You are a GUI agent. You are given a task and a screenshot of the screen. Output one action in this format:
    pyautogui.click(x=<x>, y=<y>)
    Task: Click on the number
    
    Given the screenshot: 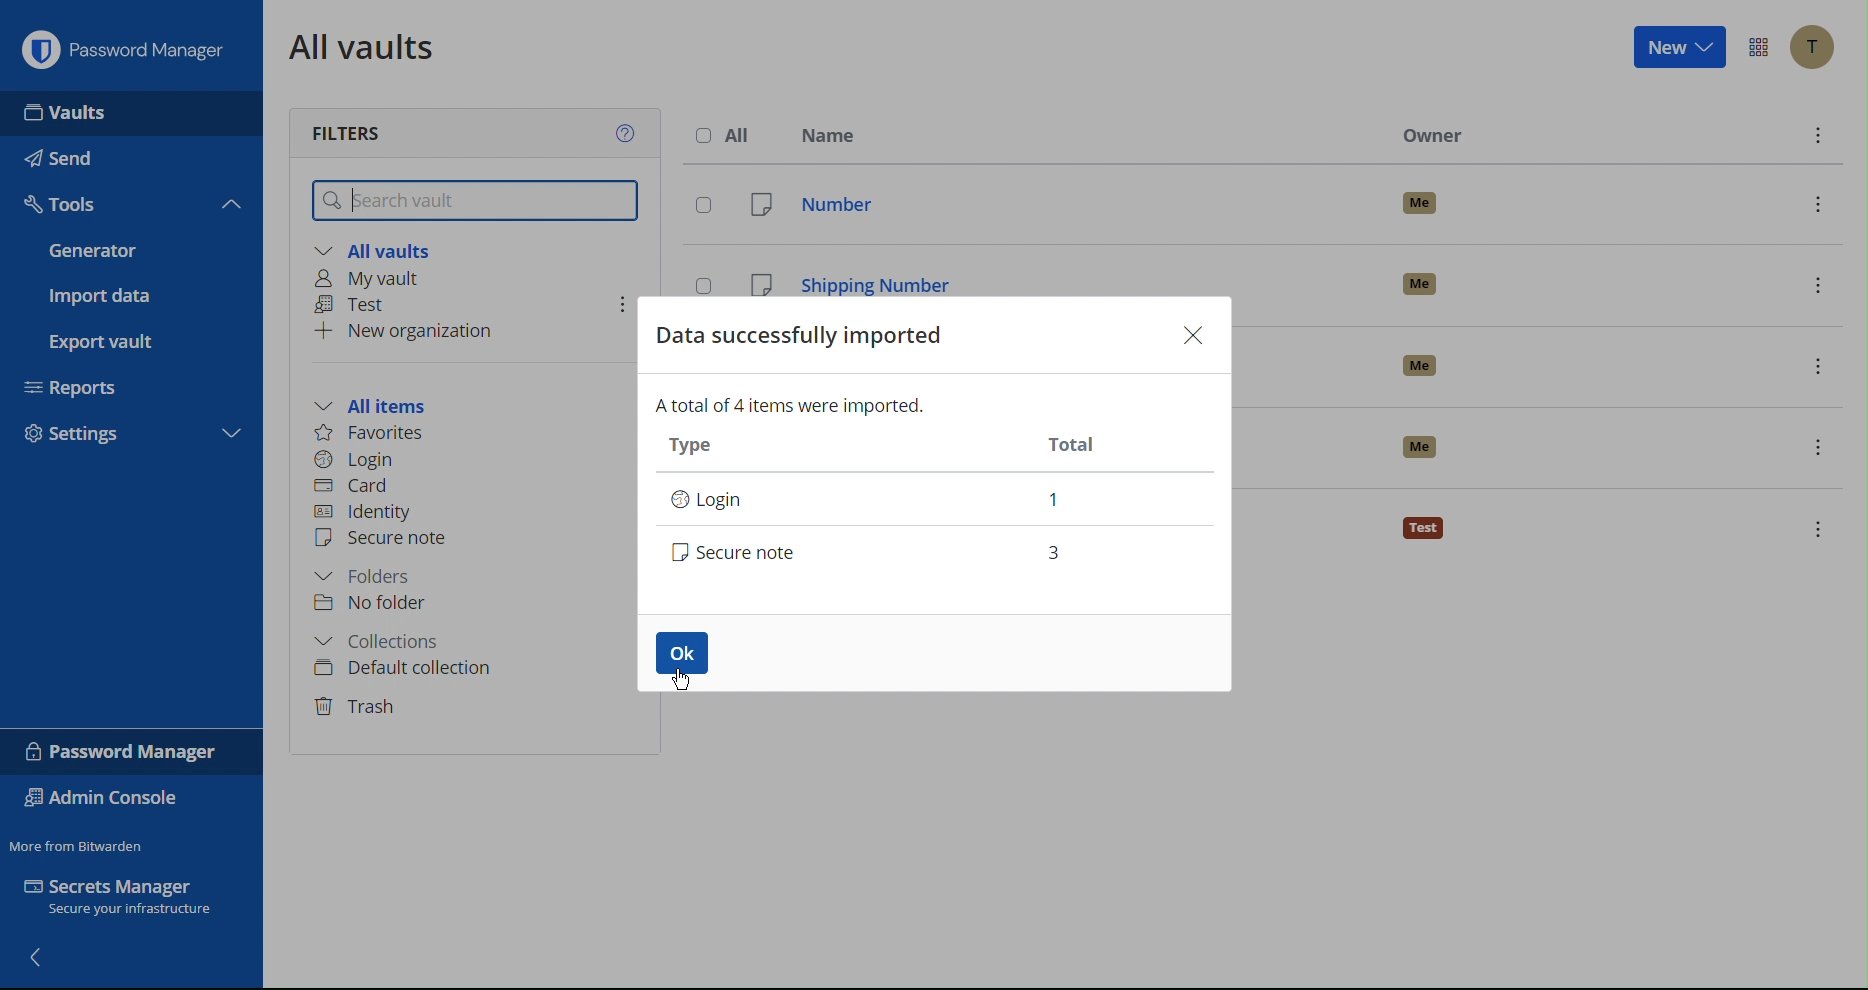 What is the action you would take?
    pyautogui.click(x=1053, y=205)
    